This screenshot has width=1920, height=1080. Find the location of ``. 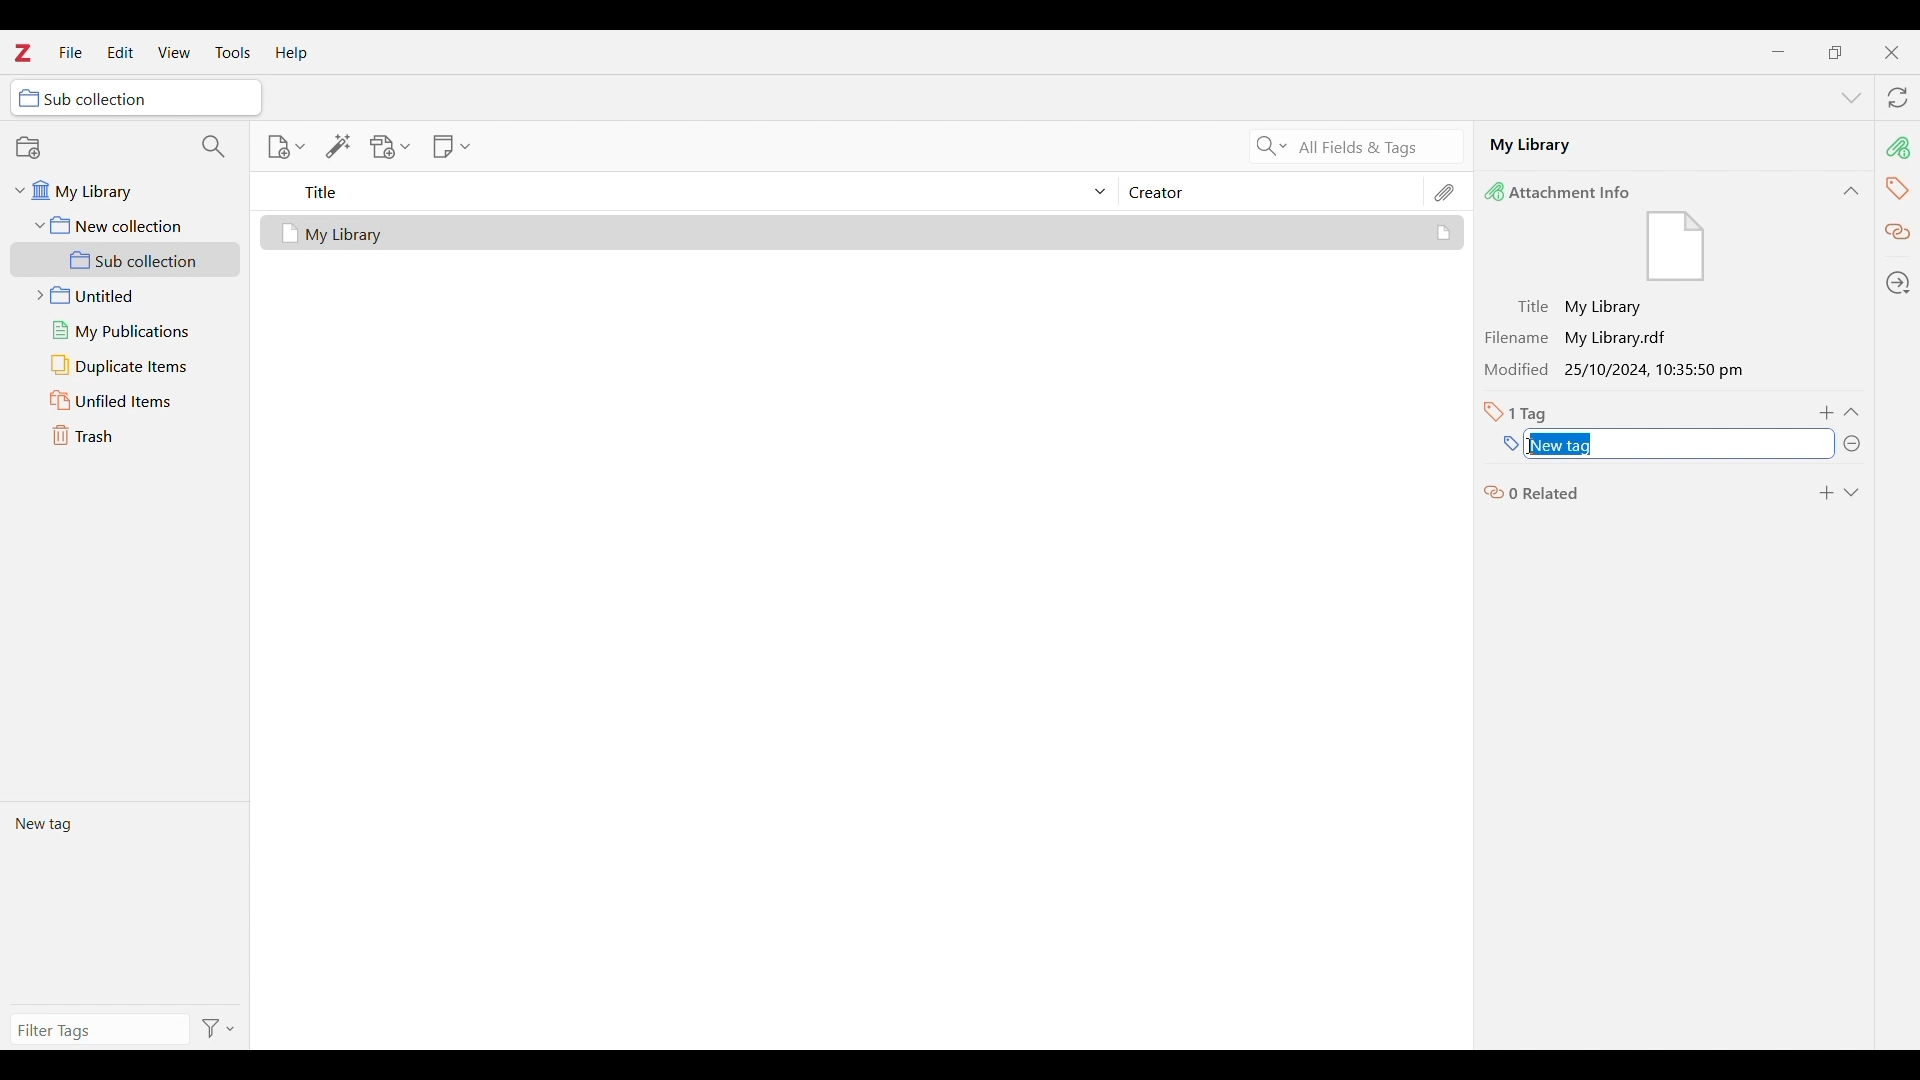

 is located at coordinates (1676, 248).